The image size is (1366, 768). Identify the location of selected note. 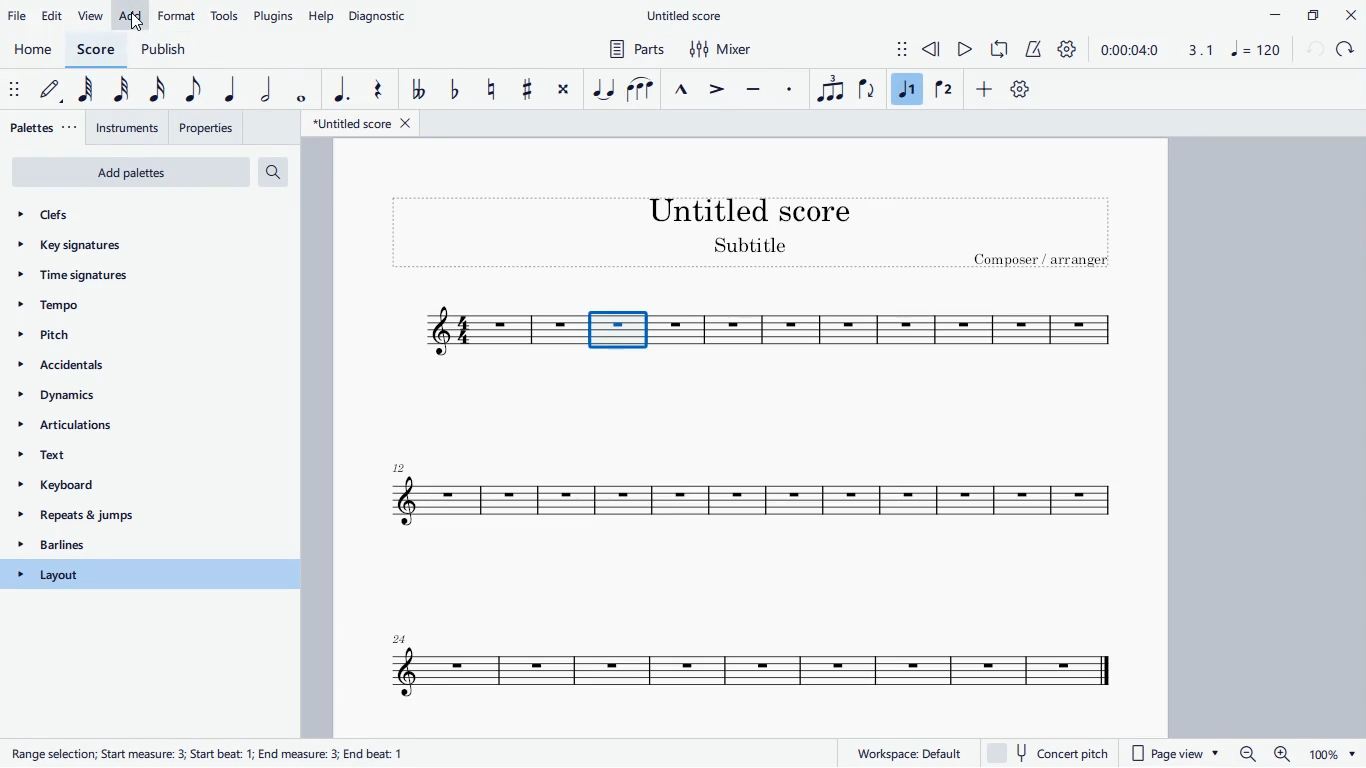
(618, 329).